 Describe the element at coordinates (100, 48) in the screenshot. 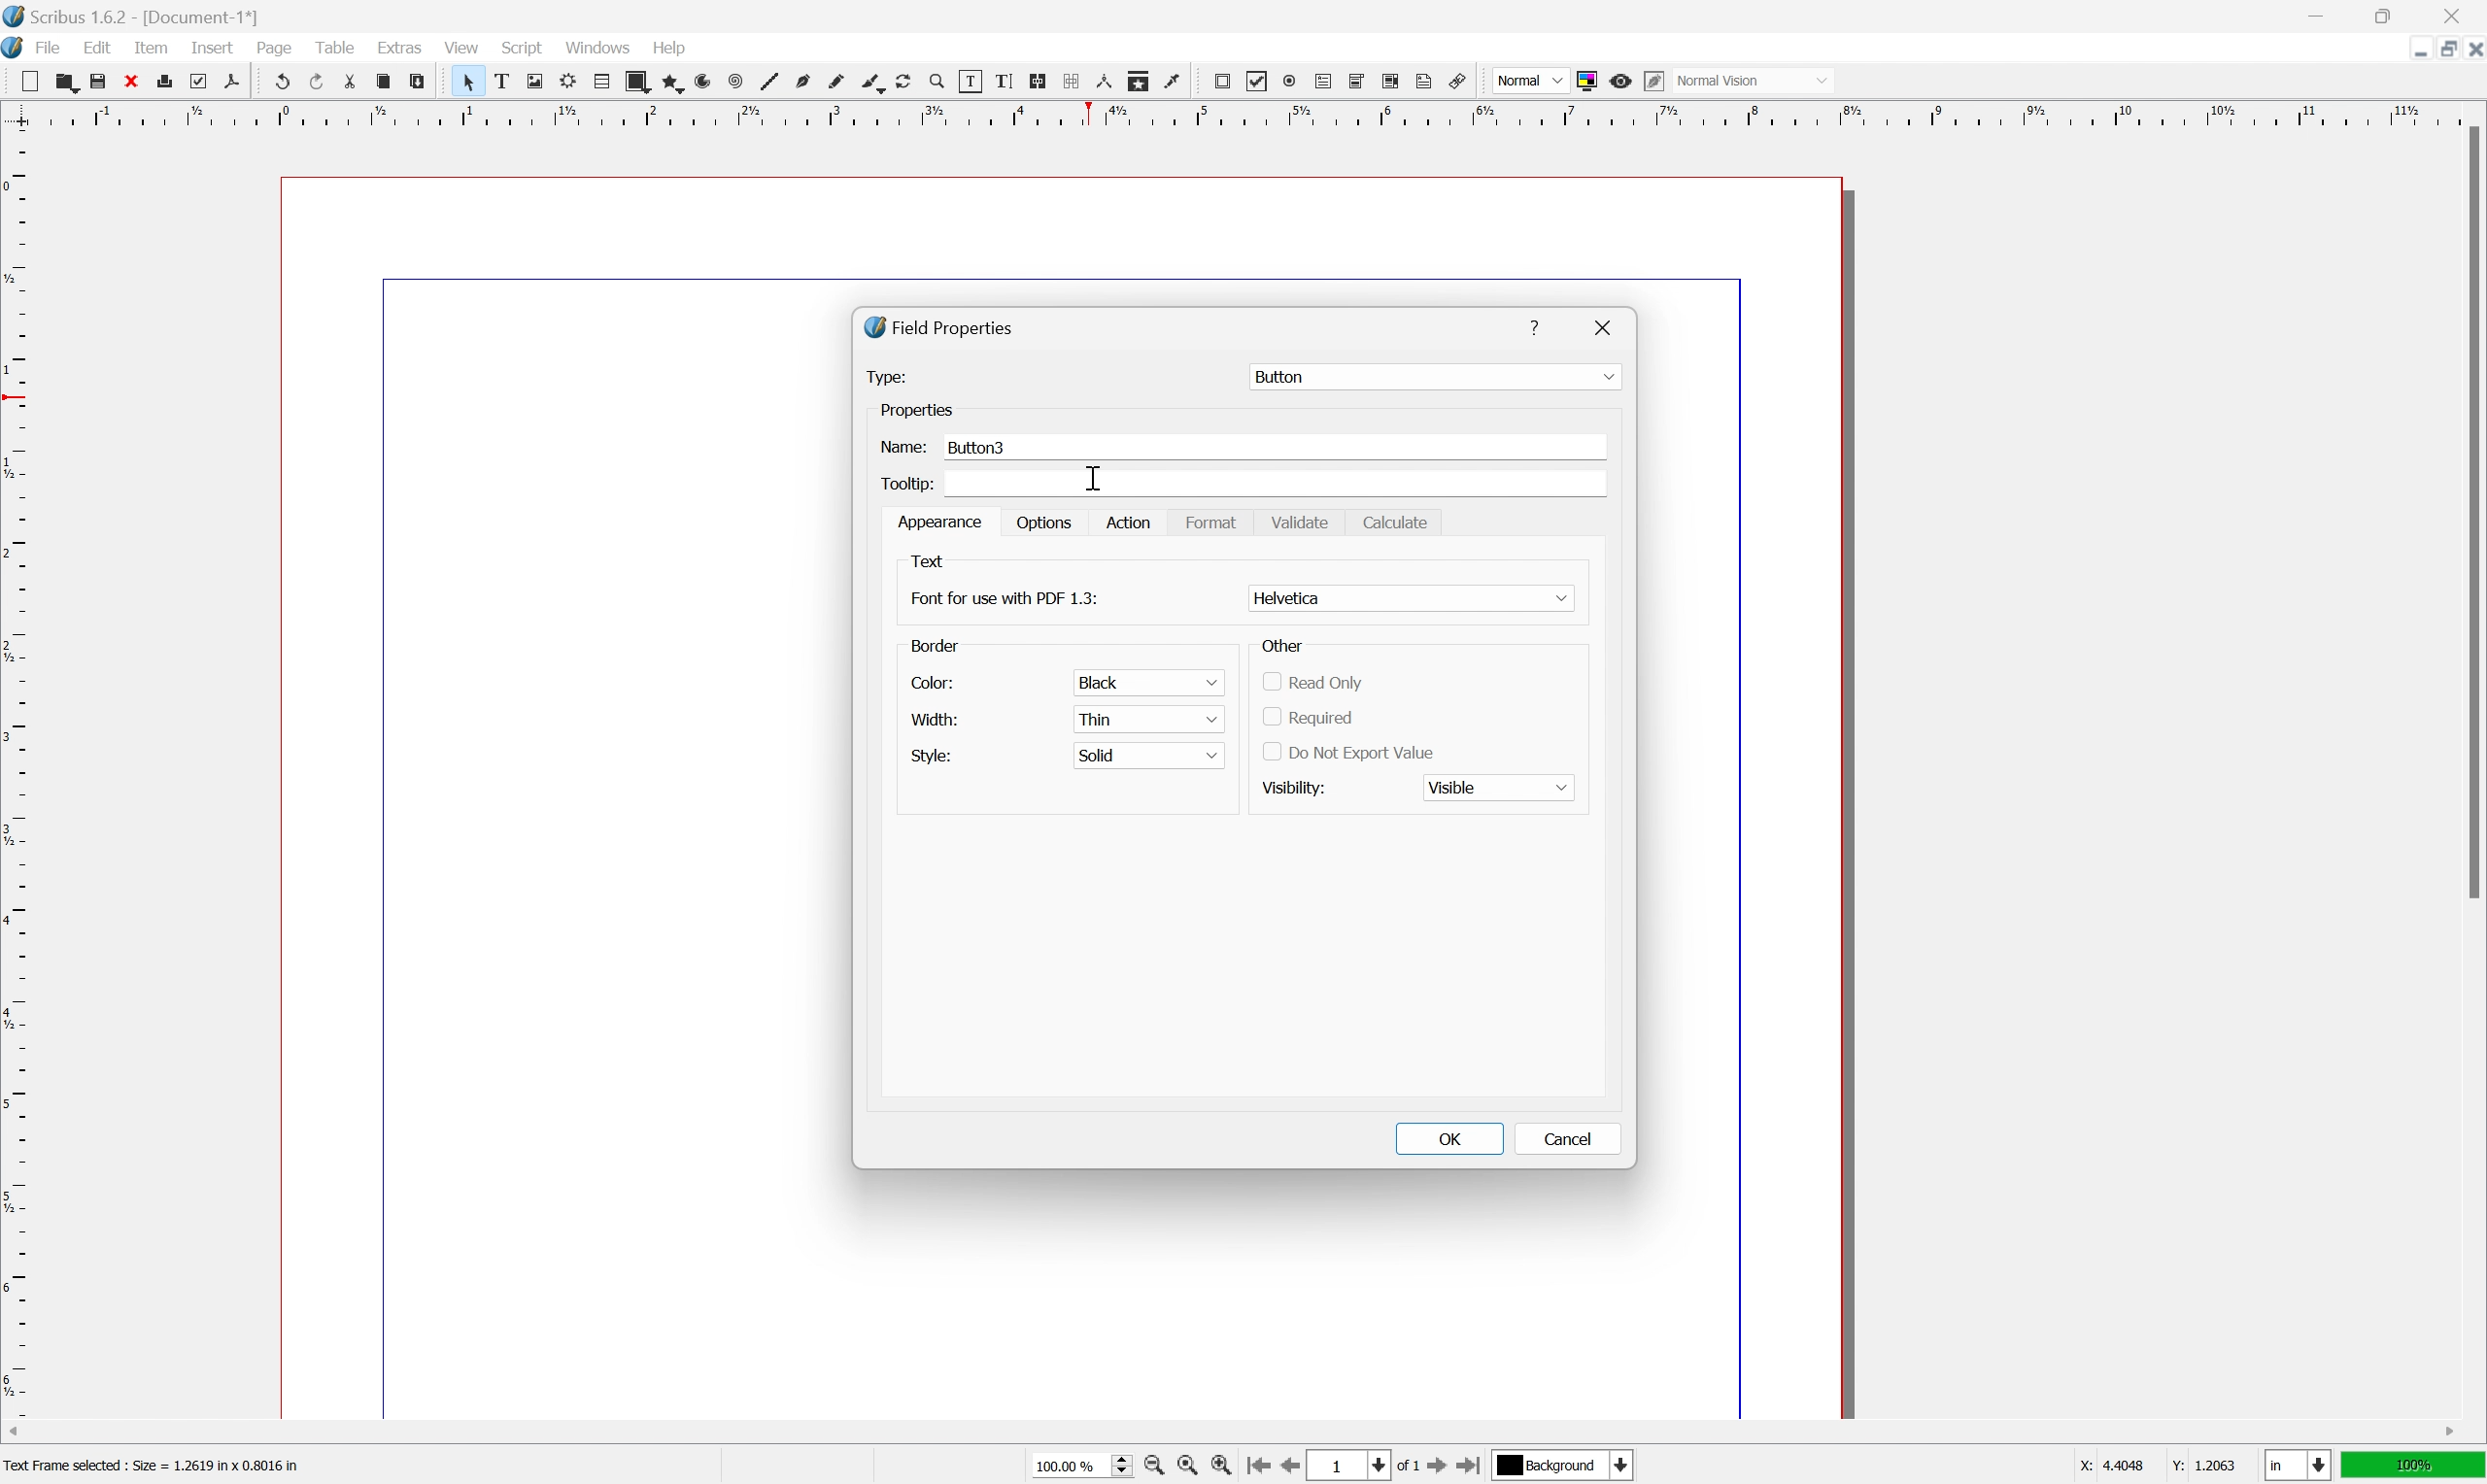

I see `edit` at that location.